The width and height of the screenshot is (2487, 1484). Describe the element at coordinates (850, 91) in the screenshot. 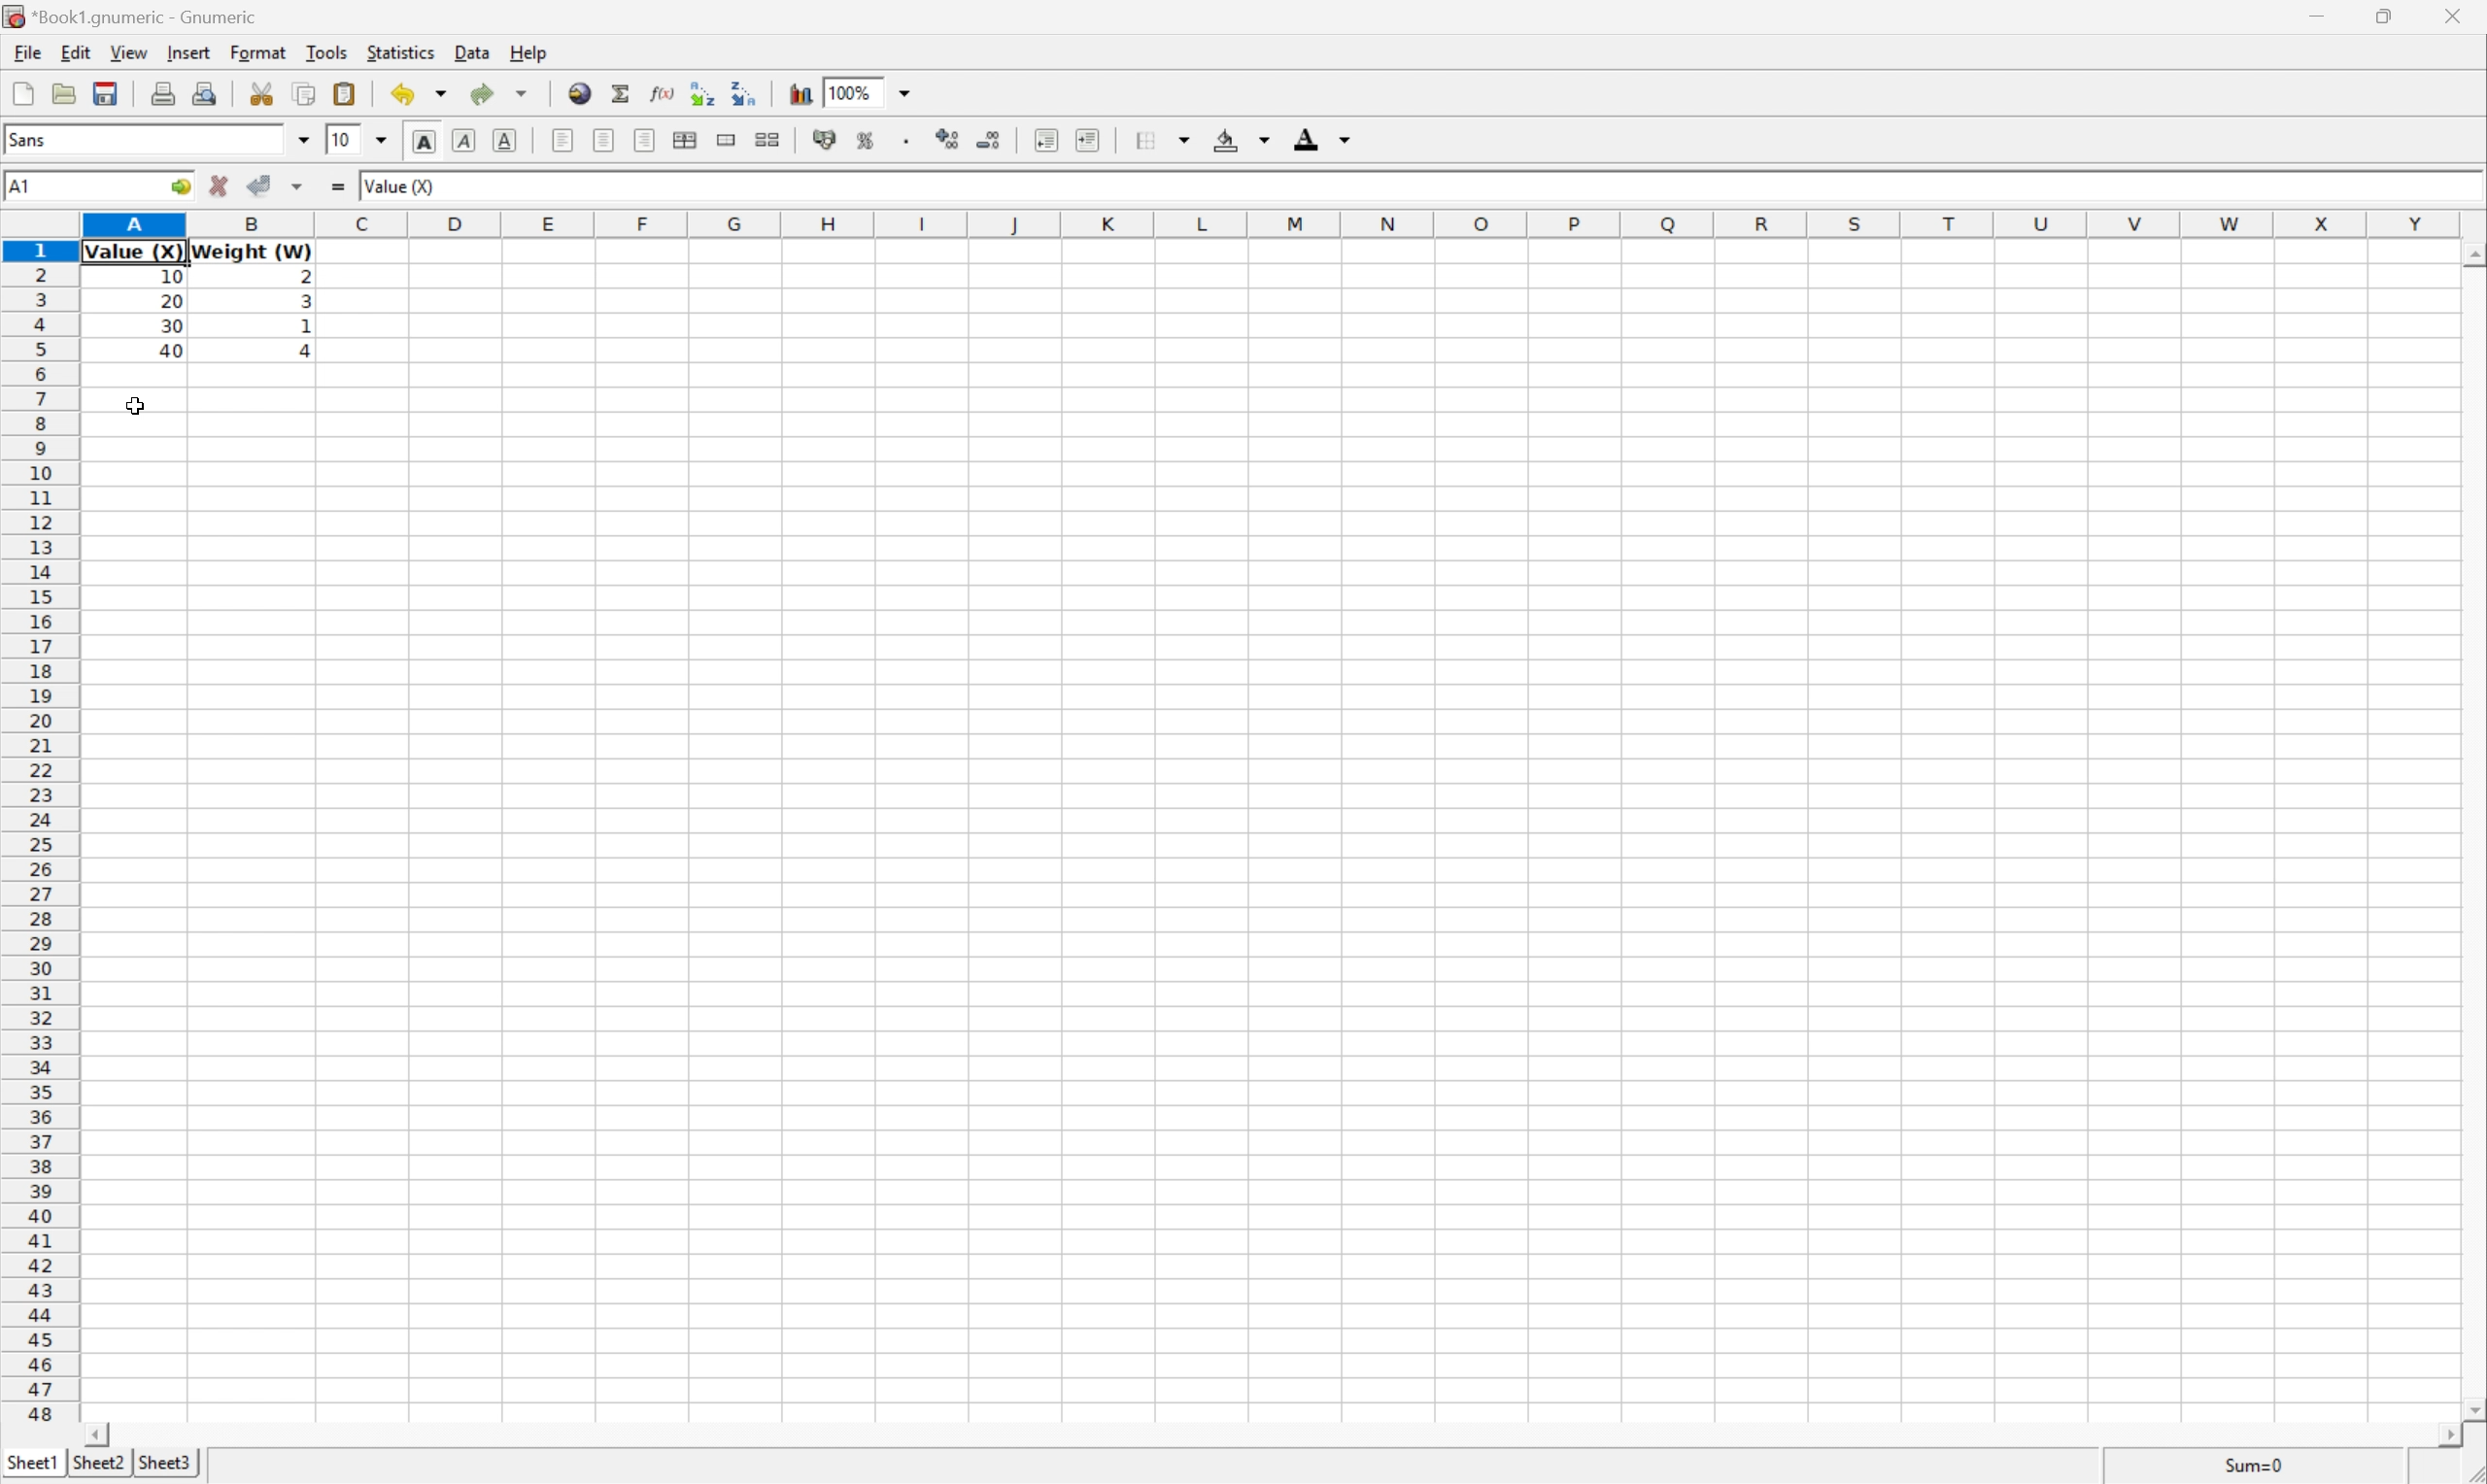

I see `100%` at that location.